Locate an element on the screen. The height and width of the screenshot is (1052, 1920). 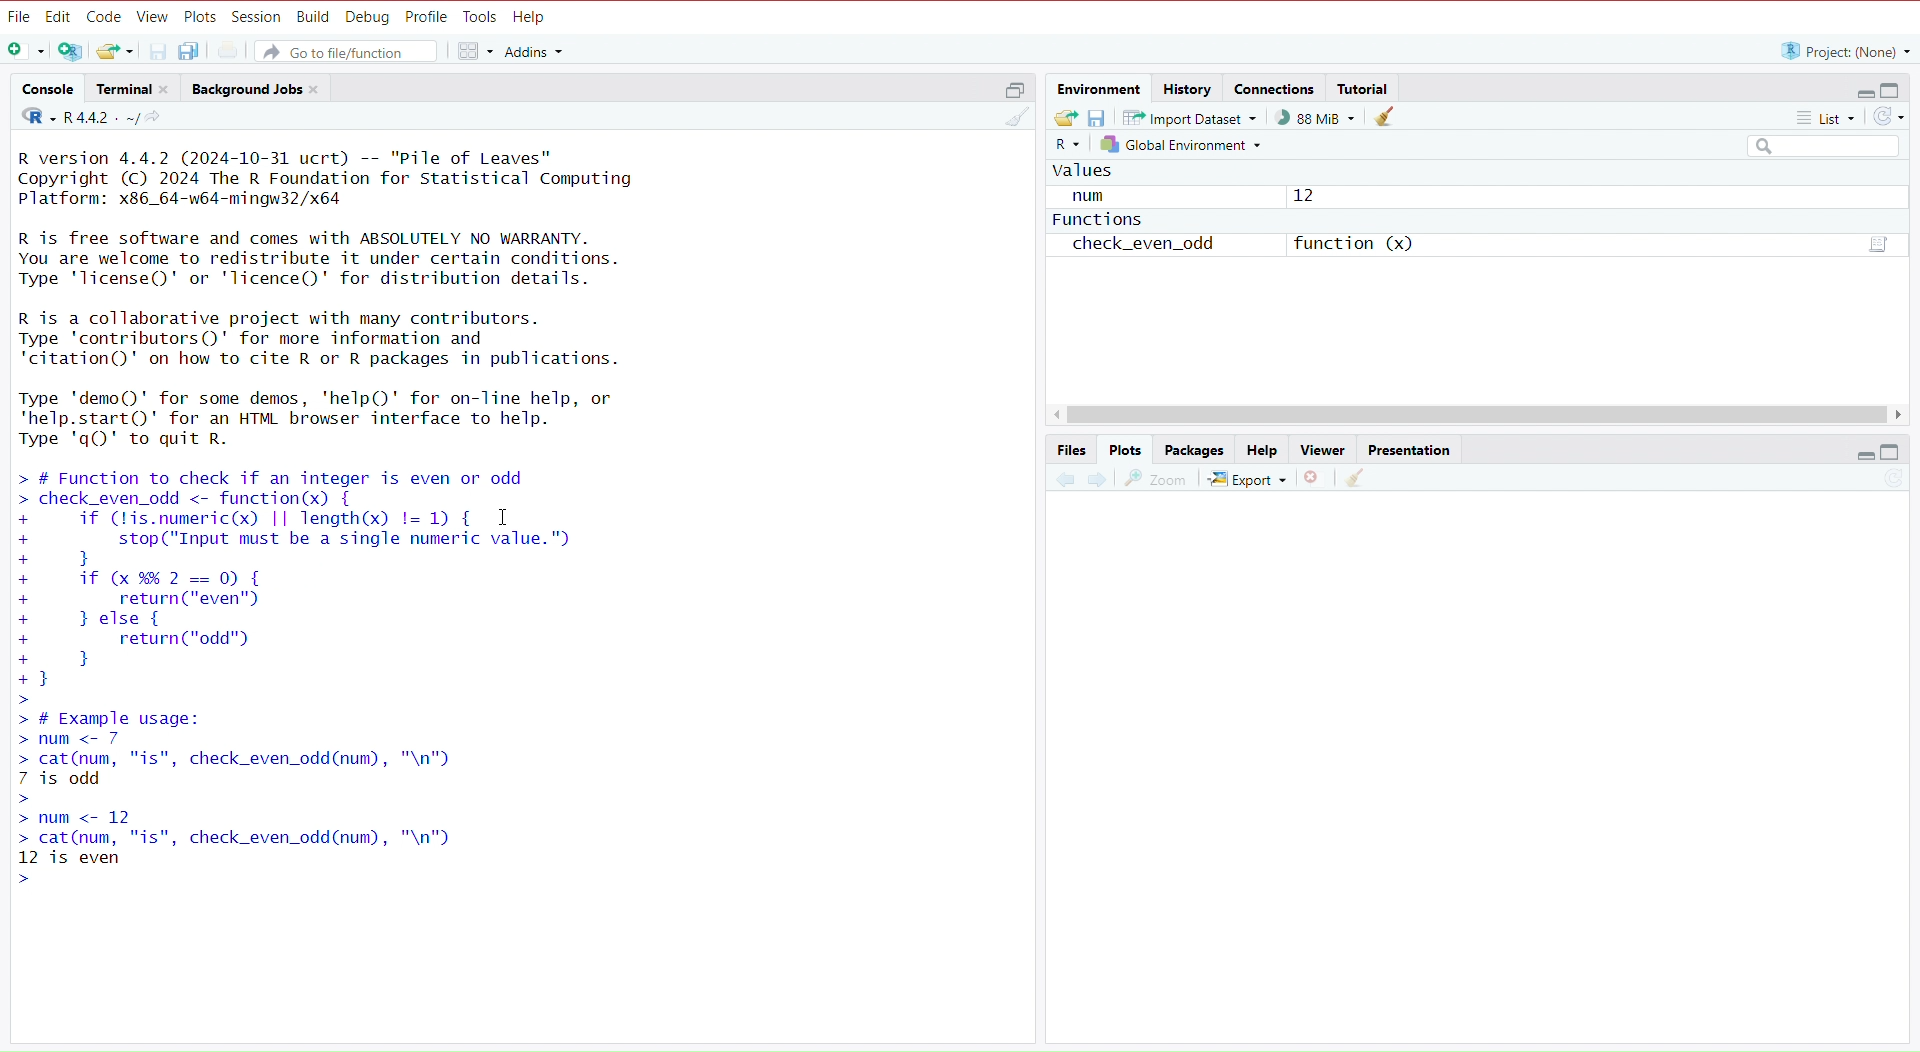
refresh list is located at coordinates (1889, 117).